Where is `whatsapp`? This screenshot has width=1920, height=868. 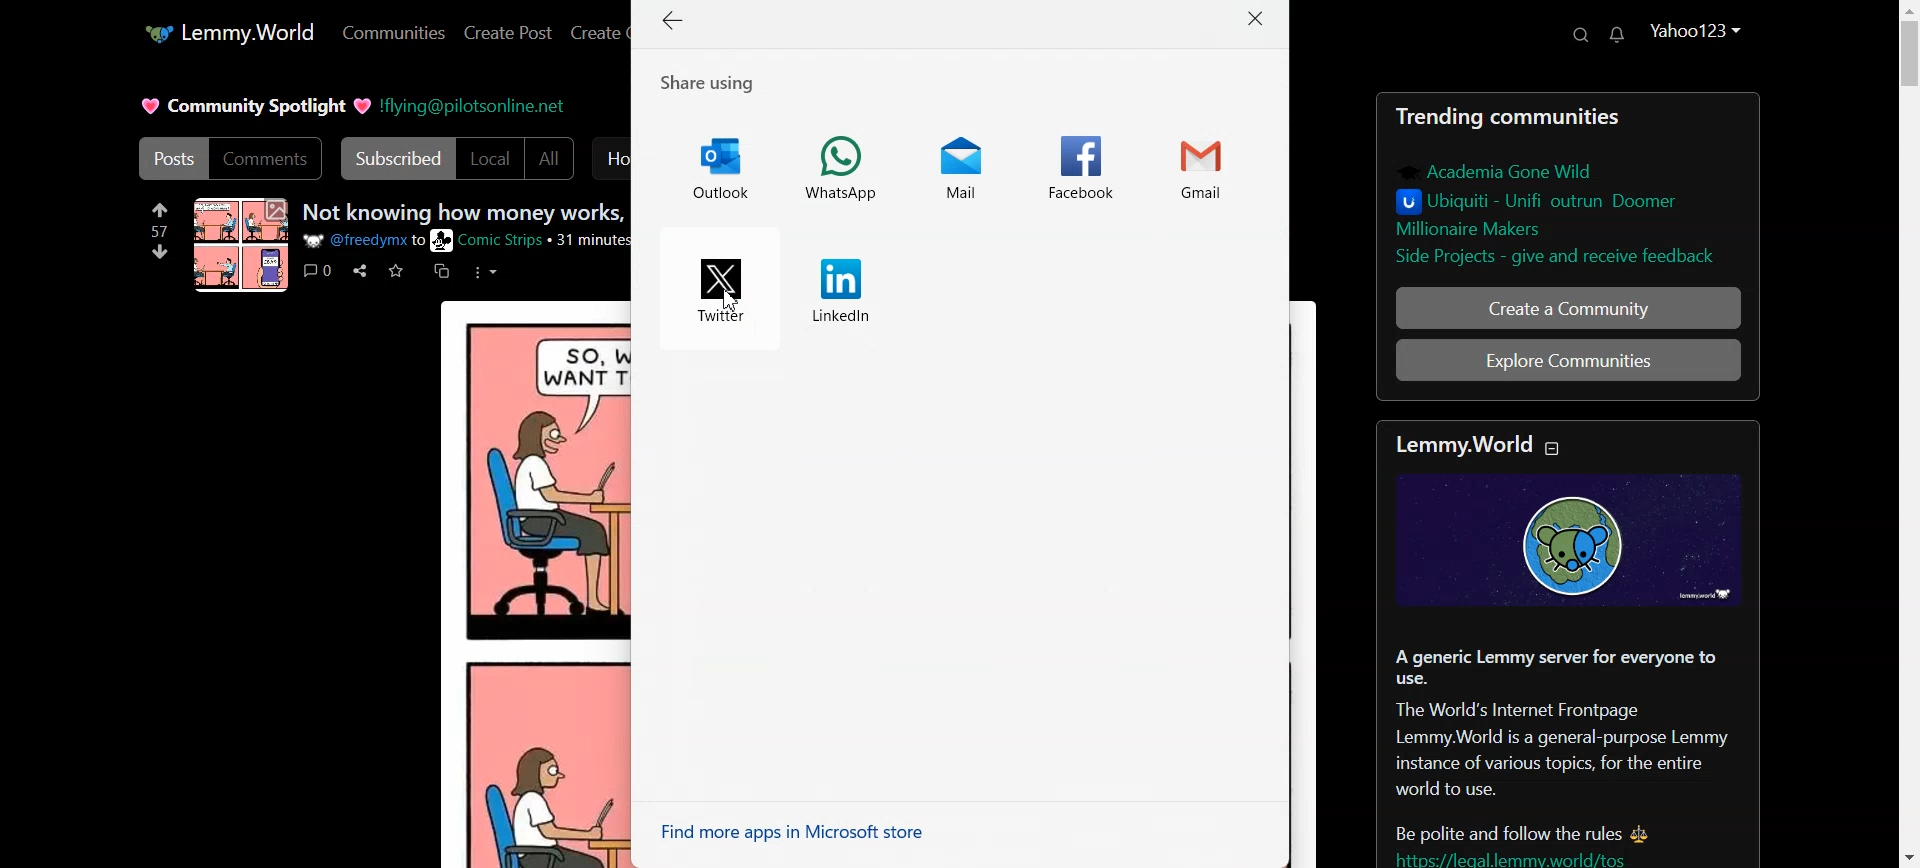 whatsapp is located at coordinates (846, 169).